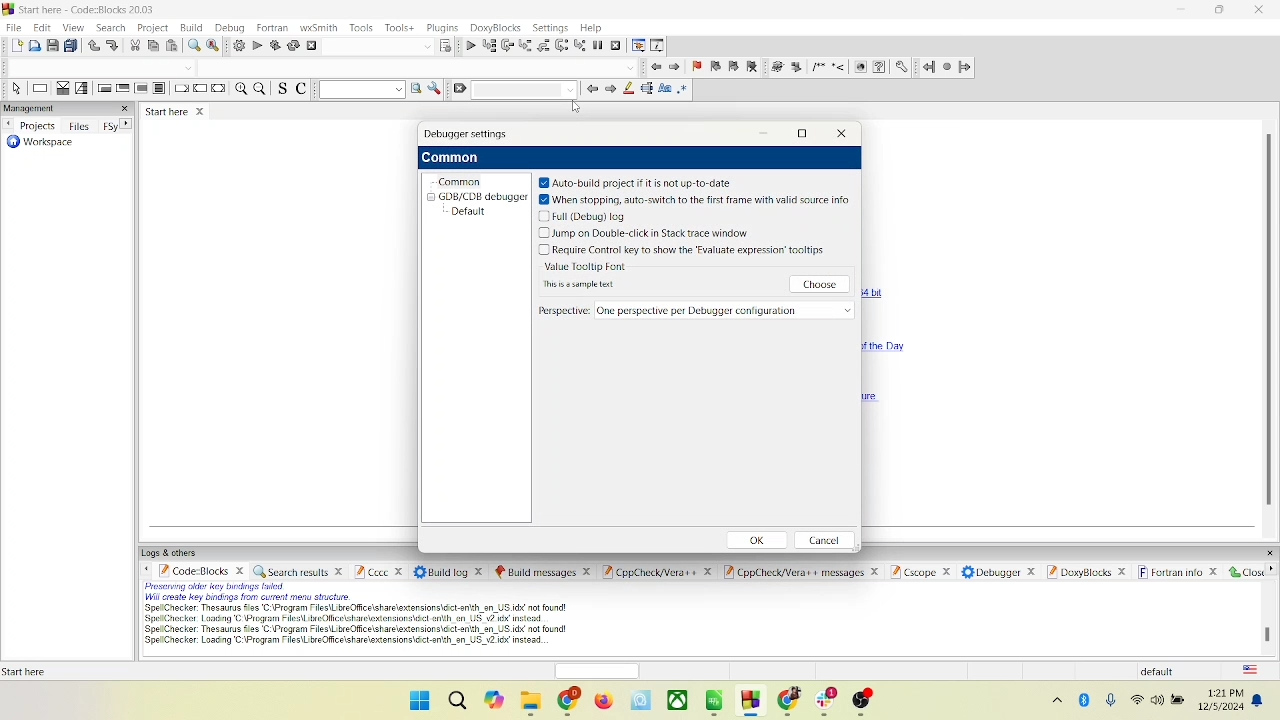 The image size is (1280, 720). What do you see at coordinates (925, 574) in the screenshot?
I see `cscope` at bounding box center [925, 574].